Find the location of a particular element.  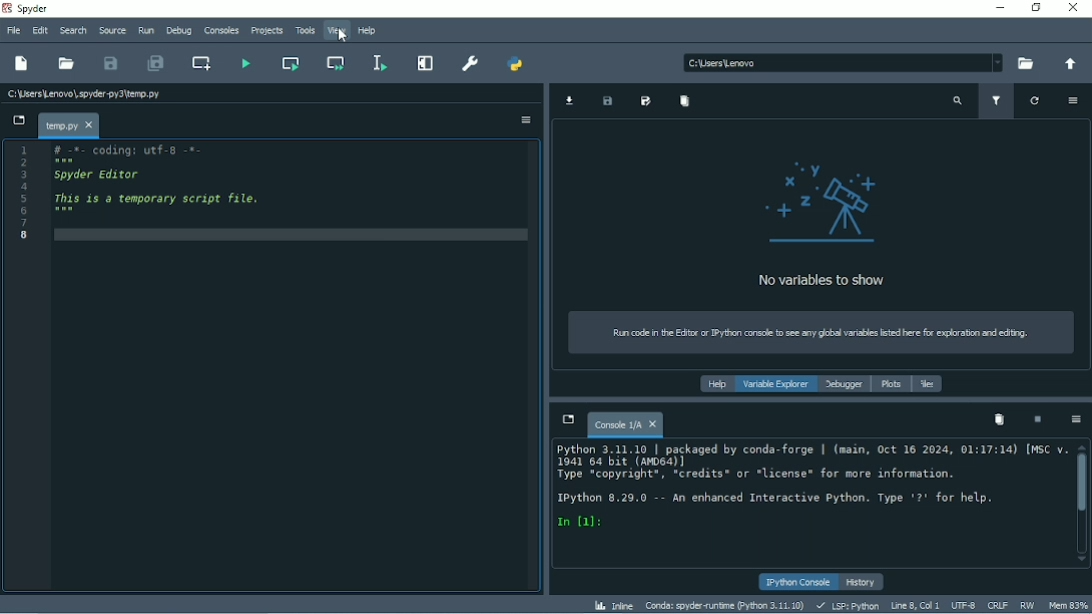

Console is located at coordinates (625, 422).